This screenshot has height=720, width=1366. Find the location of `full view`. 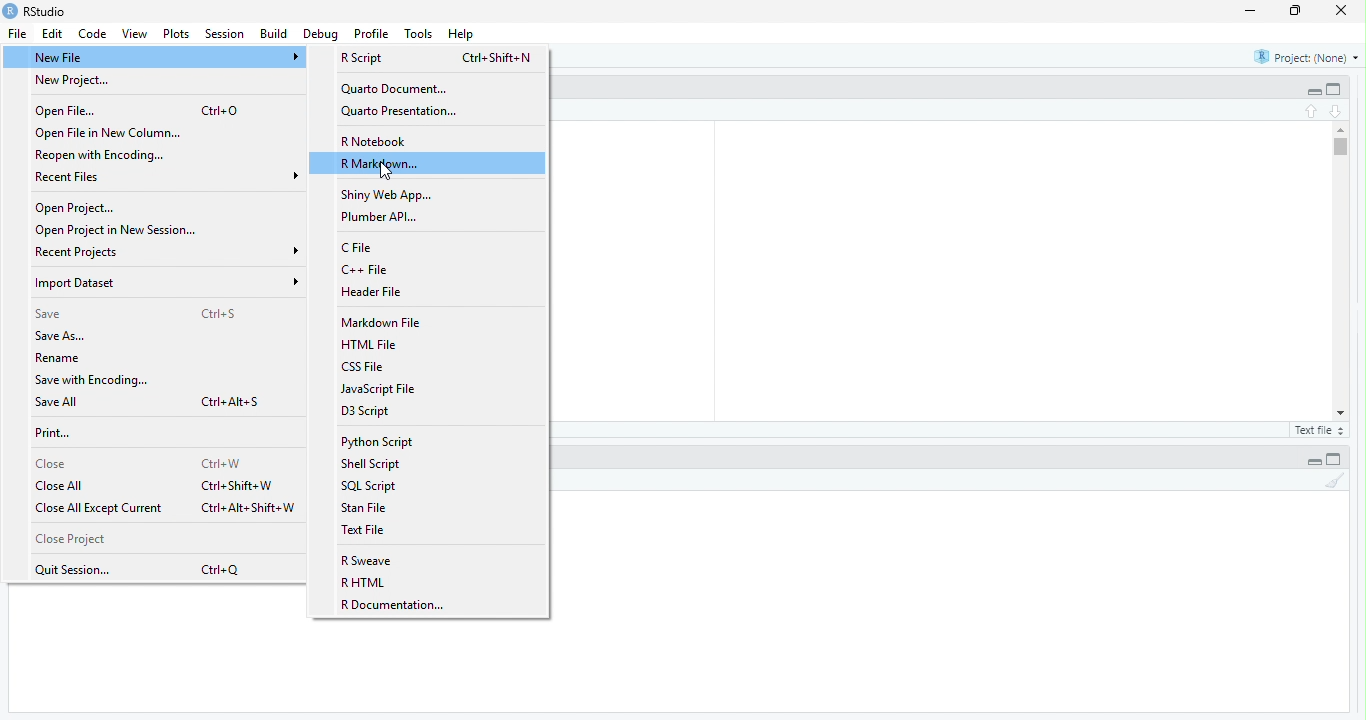

full view is located at coordinates (1334, 89).